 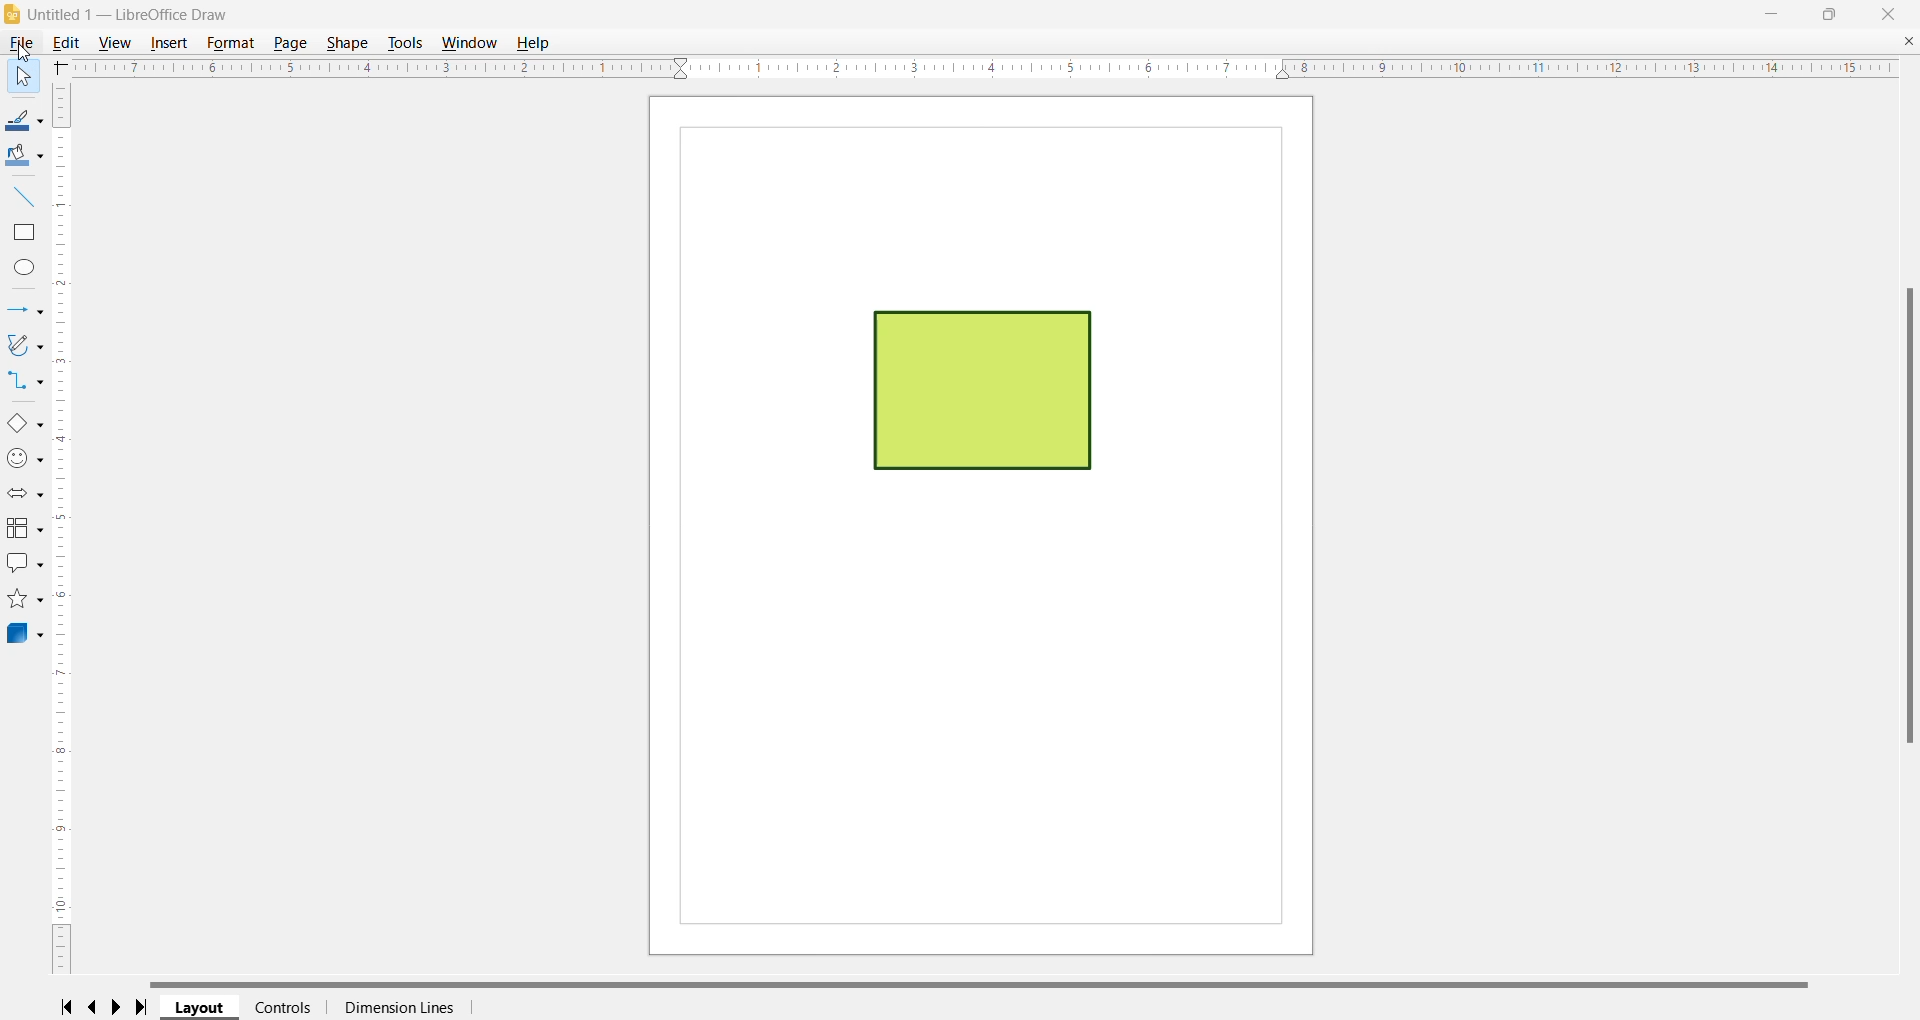 What do you see at coordinates (134, 15) in the screenshot?
I see `Document Title - Application Name` at bounding box center [134, 15].